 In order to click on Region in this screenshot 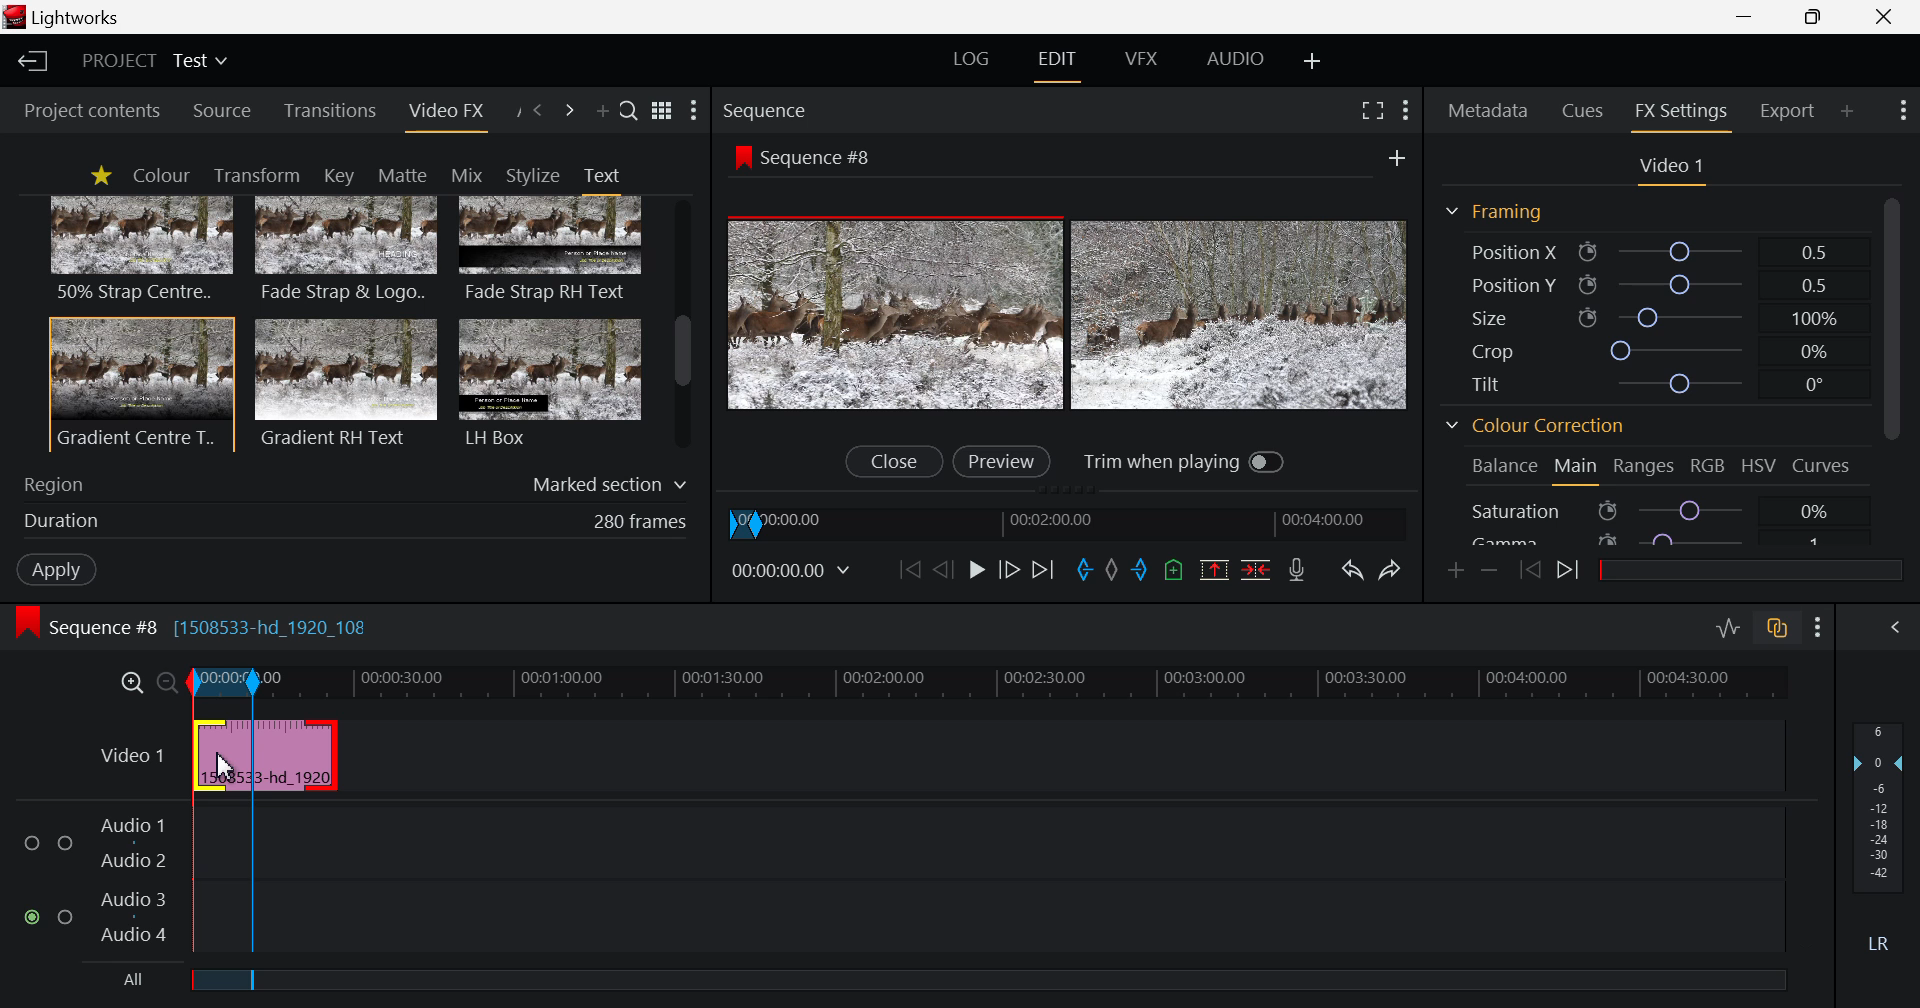, I will do `click(356, 480)`.